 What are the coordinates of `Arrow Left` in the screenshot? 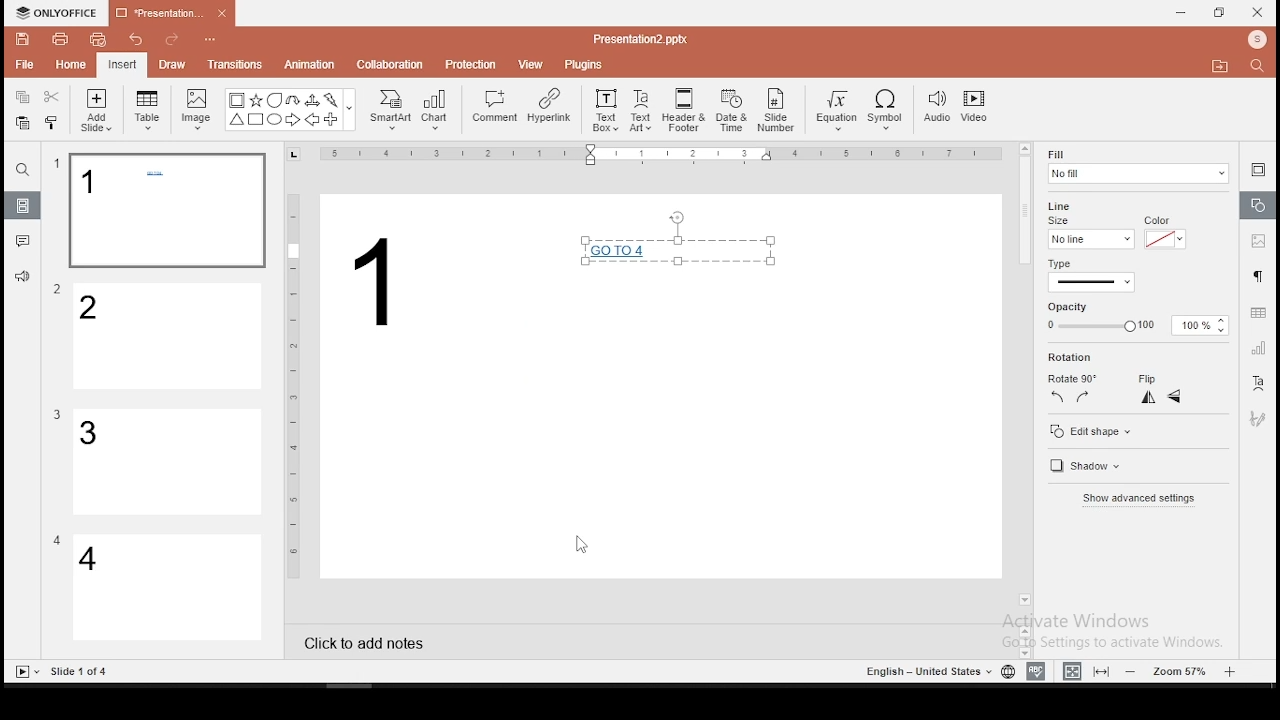 It's located at (312, 120).